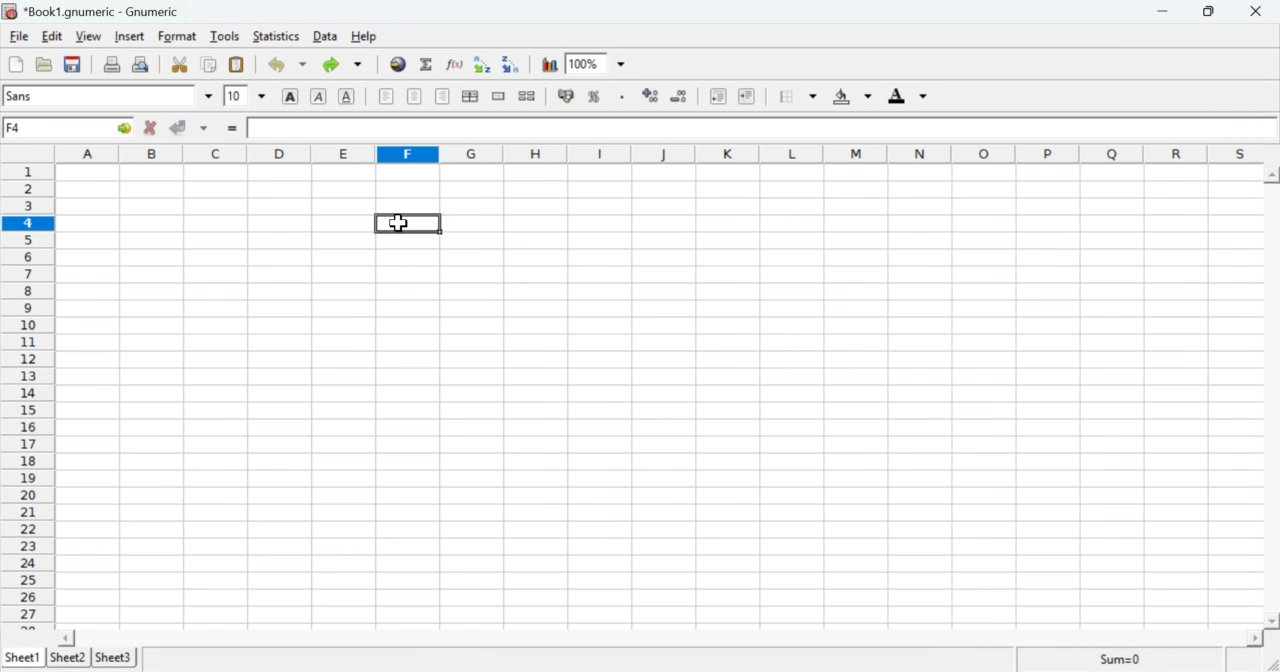  What do you see at coordinates (347, 97) in the screenshot?
I see `Underline` at bounding box center [347, 97].